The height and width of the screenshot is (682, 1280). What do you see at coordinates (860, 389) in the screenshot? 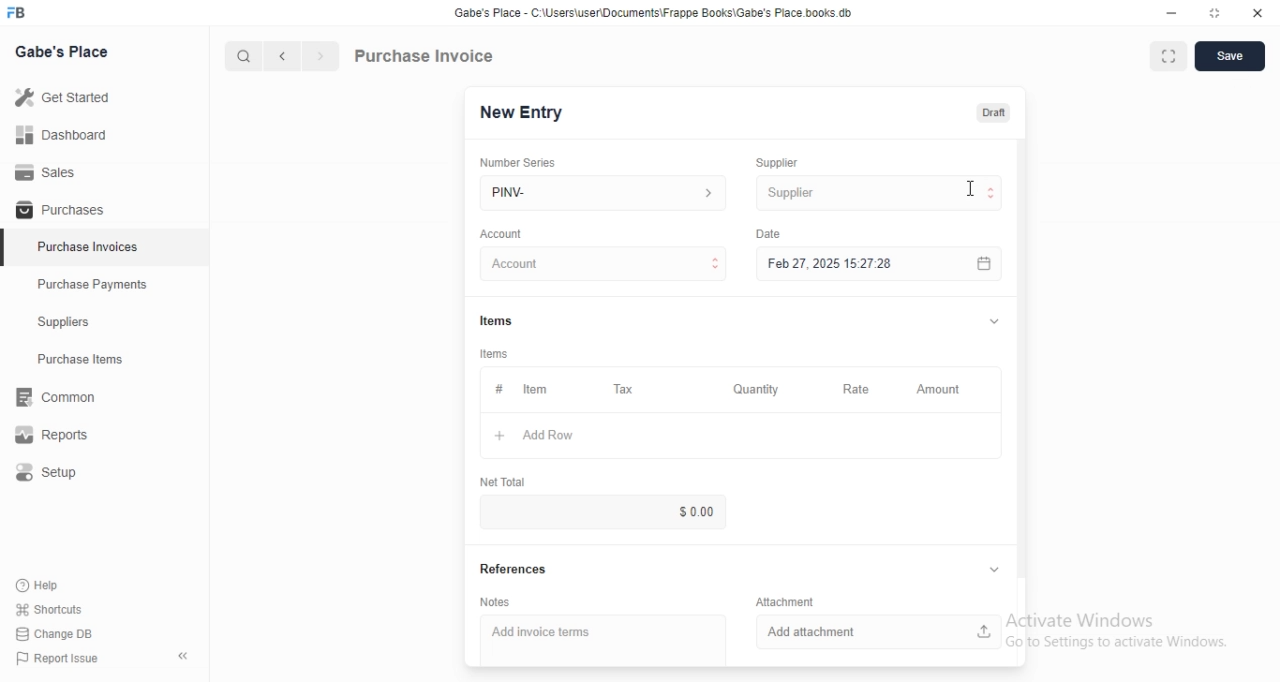
I see `Rate` at bounding box center [860, 389].